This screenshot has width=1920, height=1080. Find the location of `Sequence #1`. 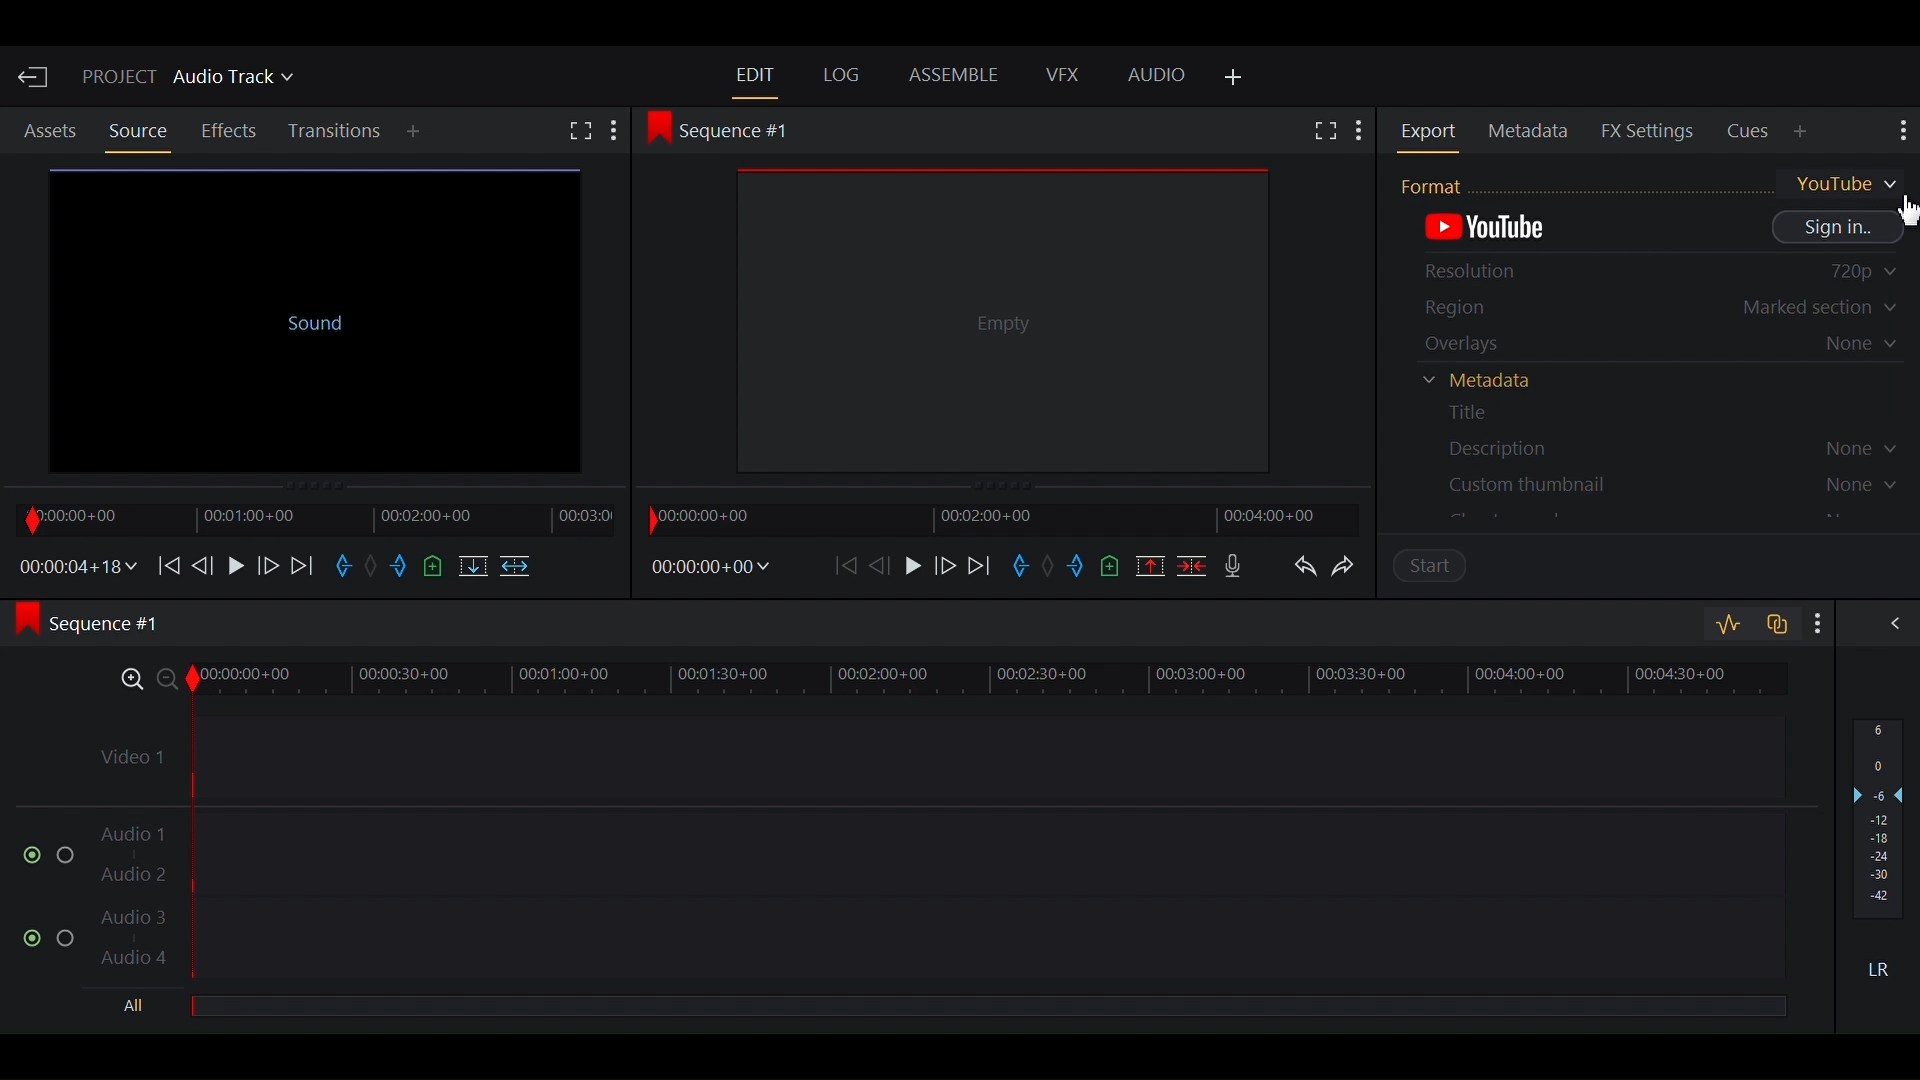

Sequence #1 is located at coordinates (102, 625).